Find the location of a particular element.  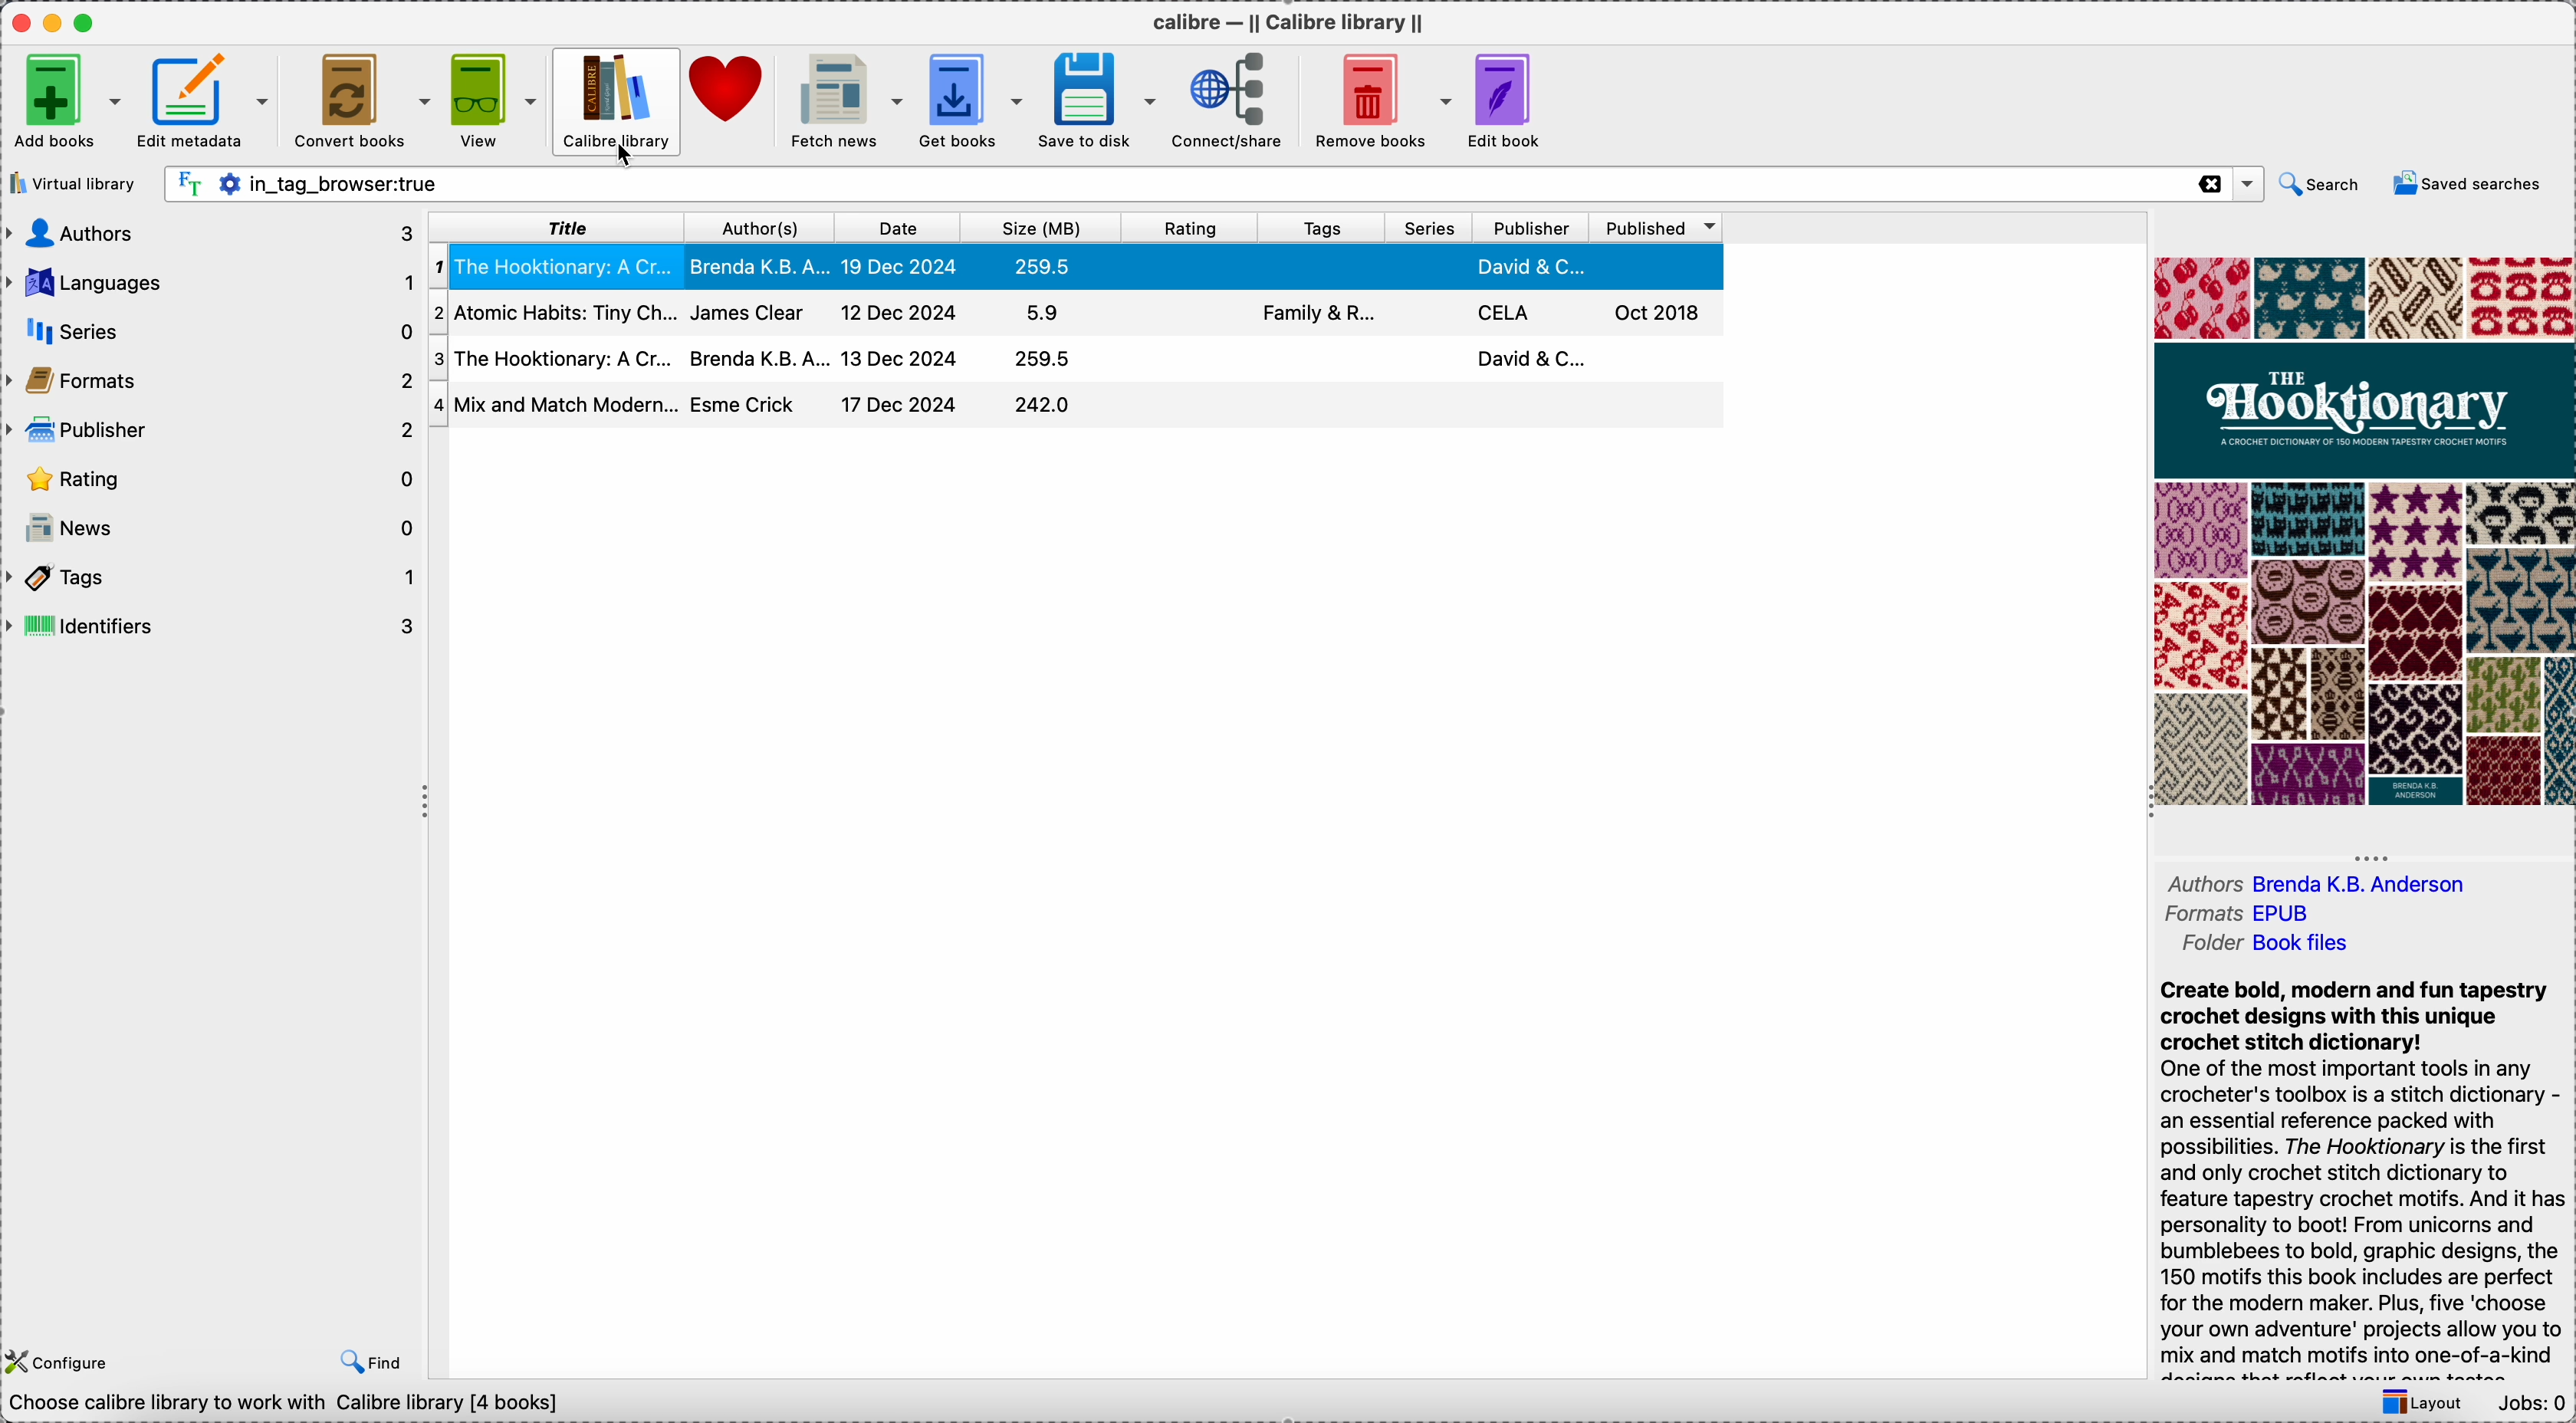

rating is located at coordinates (1194, 227).